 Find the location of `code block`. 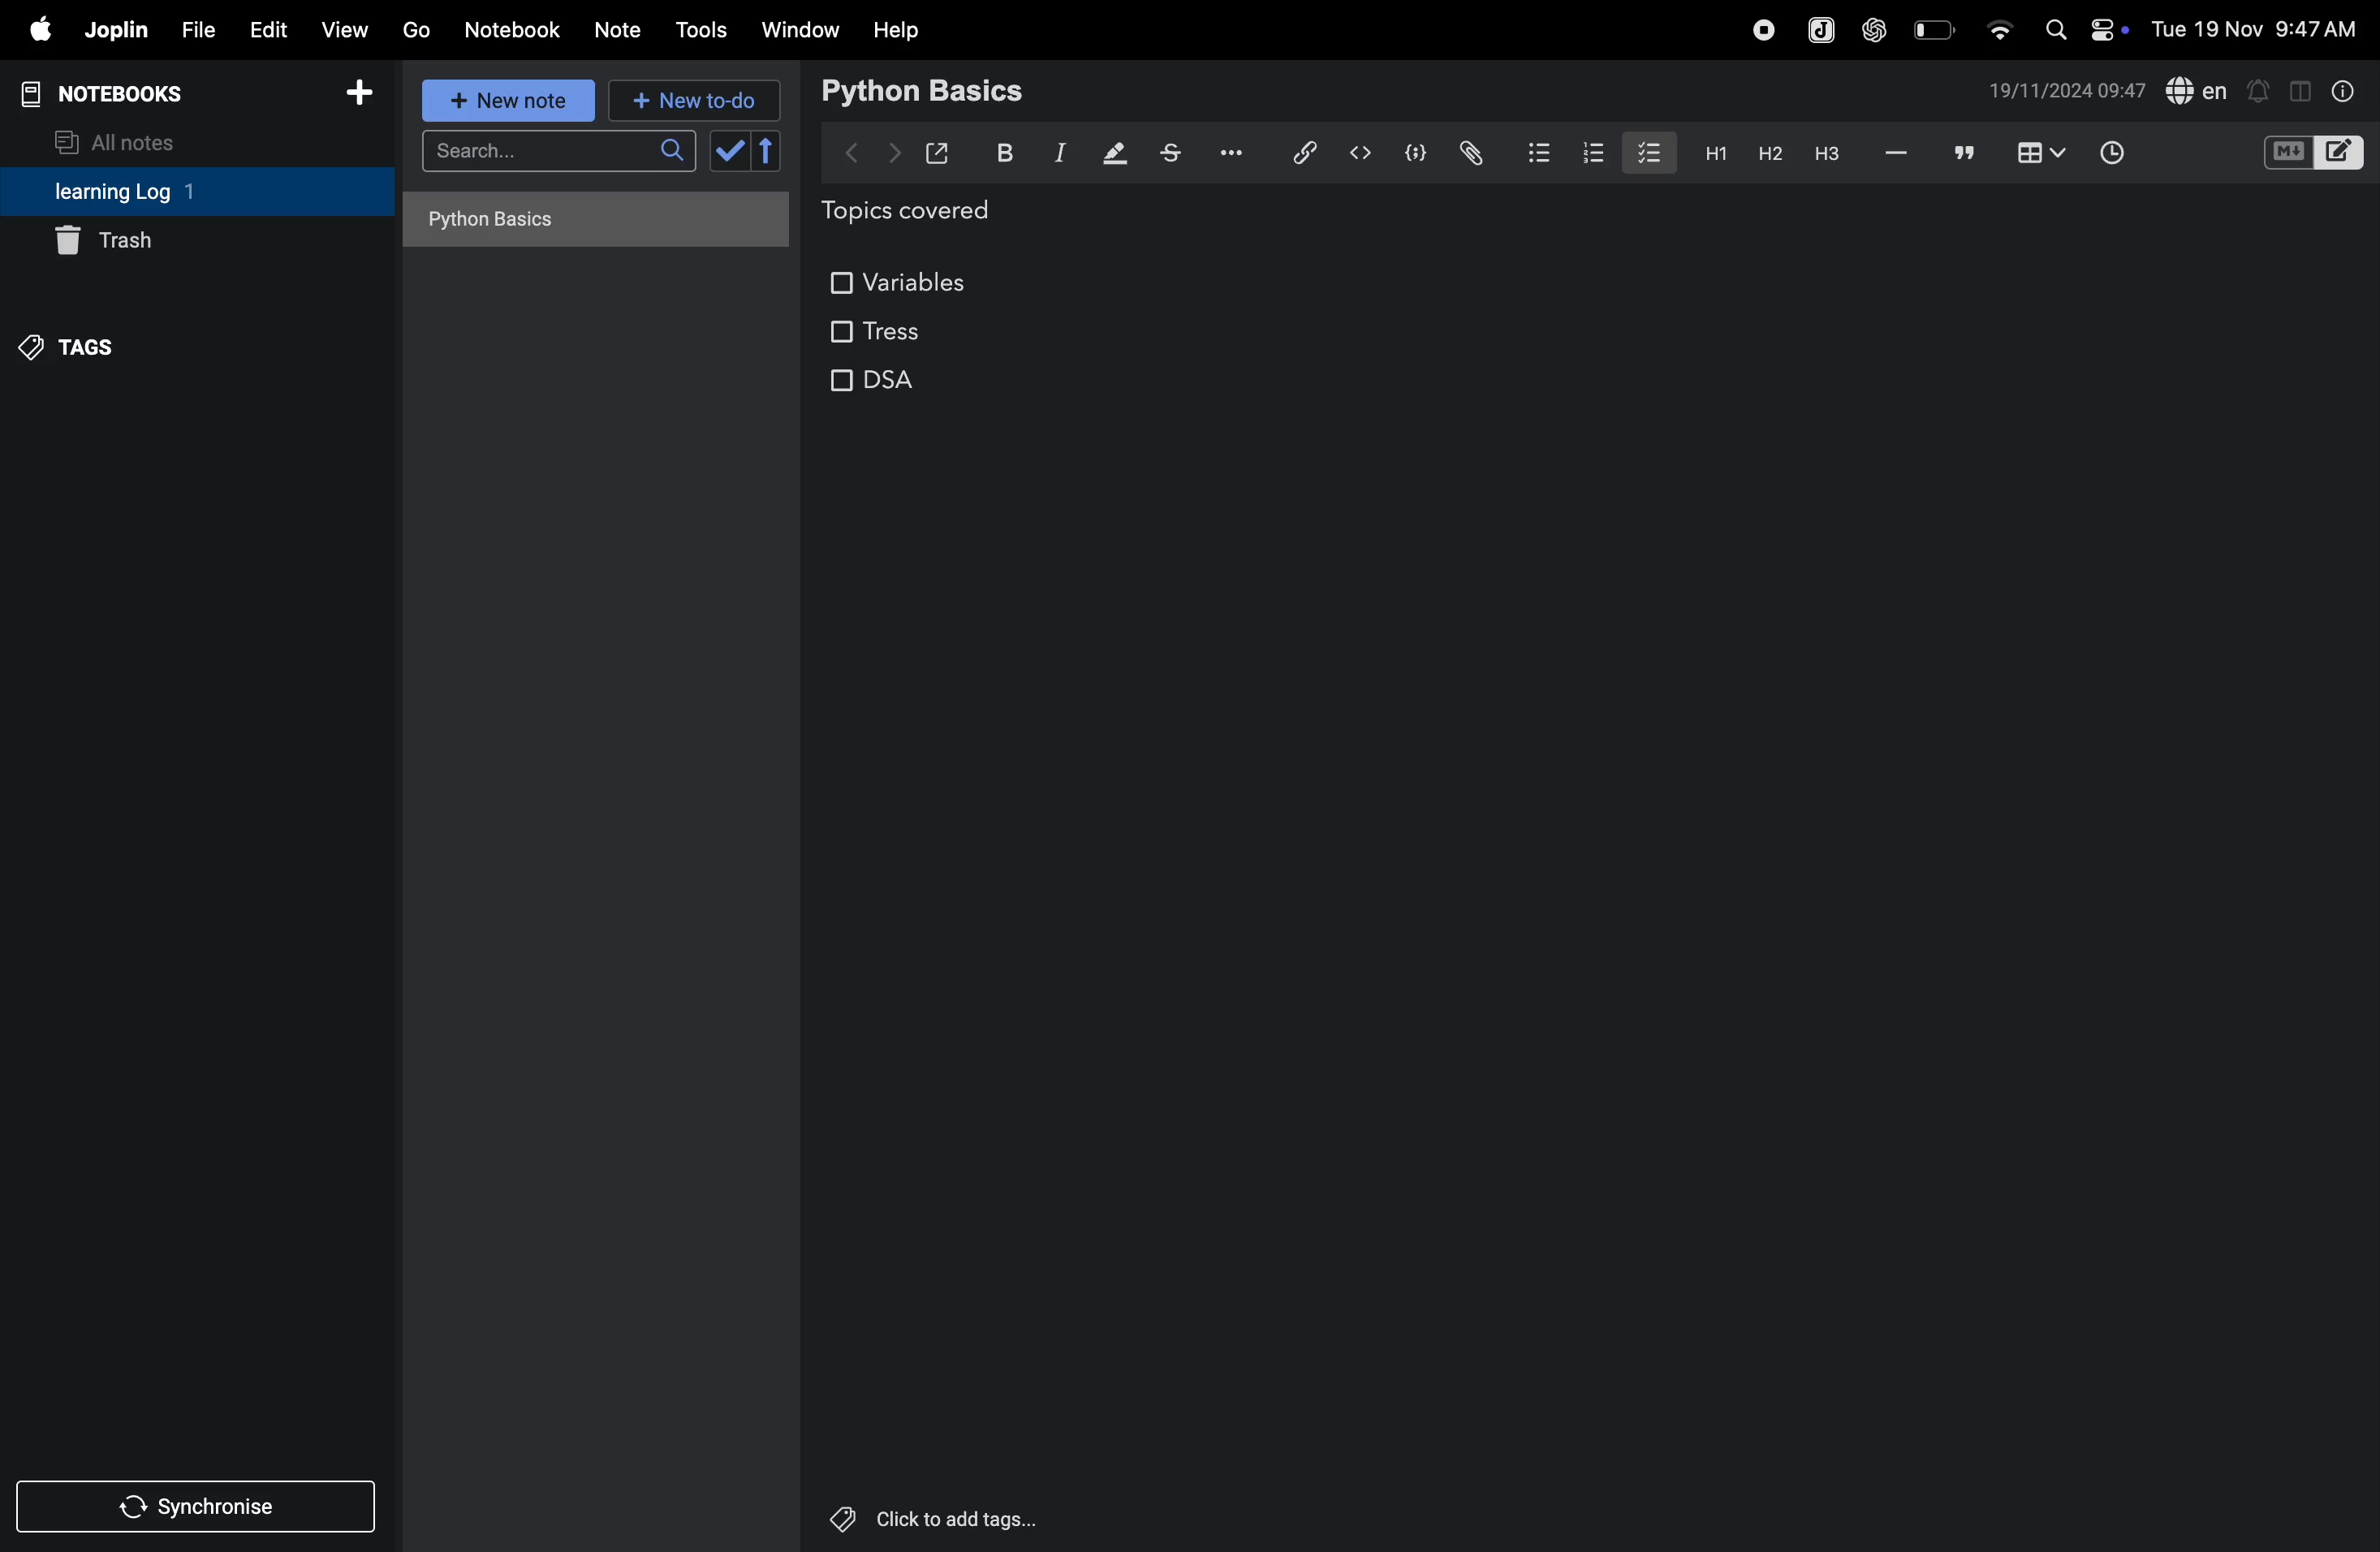

code block is located at coordinates (1412, 155).